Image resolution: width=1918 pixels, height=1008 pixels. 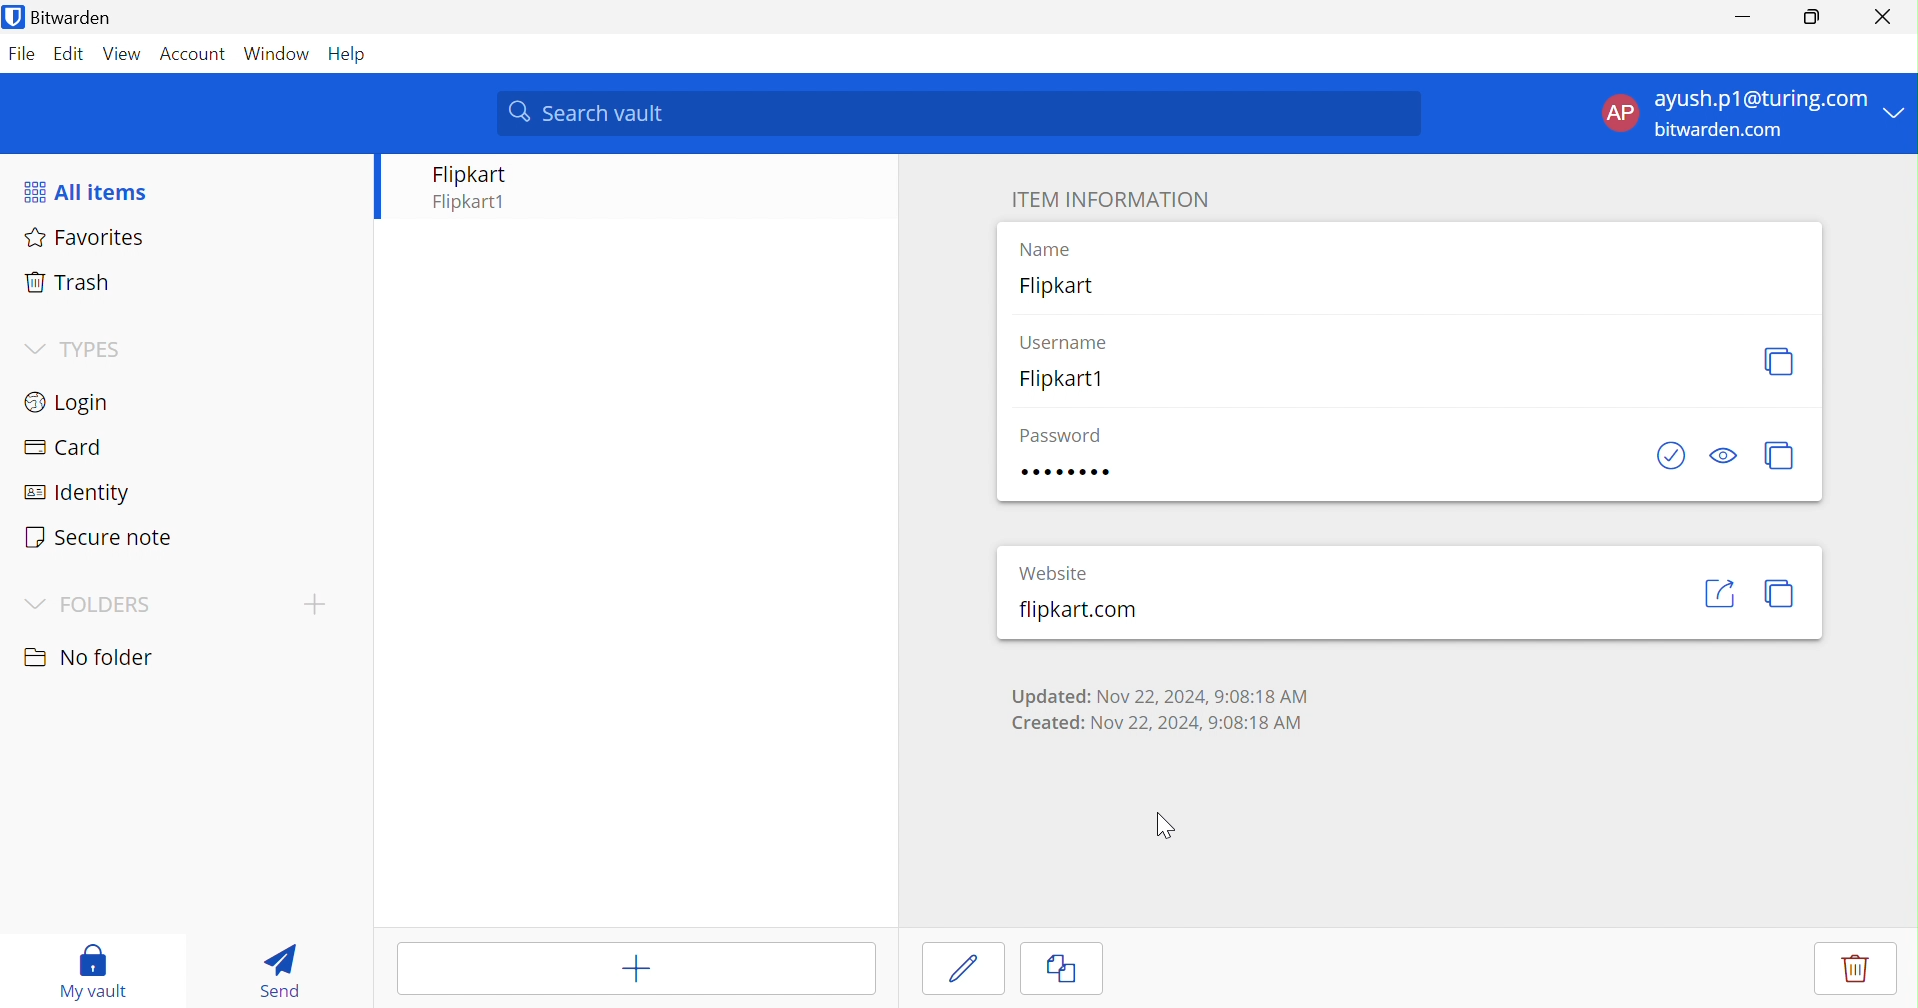 What do you see at coordinates (89, 191) in the screenshot?
I see `All items` at bounding box center [89, 191].